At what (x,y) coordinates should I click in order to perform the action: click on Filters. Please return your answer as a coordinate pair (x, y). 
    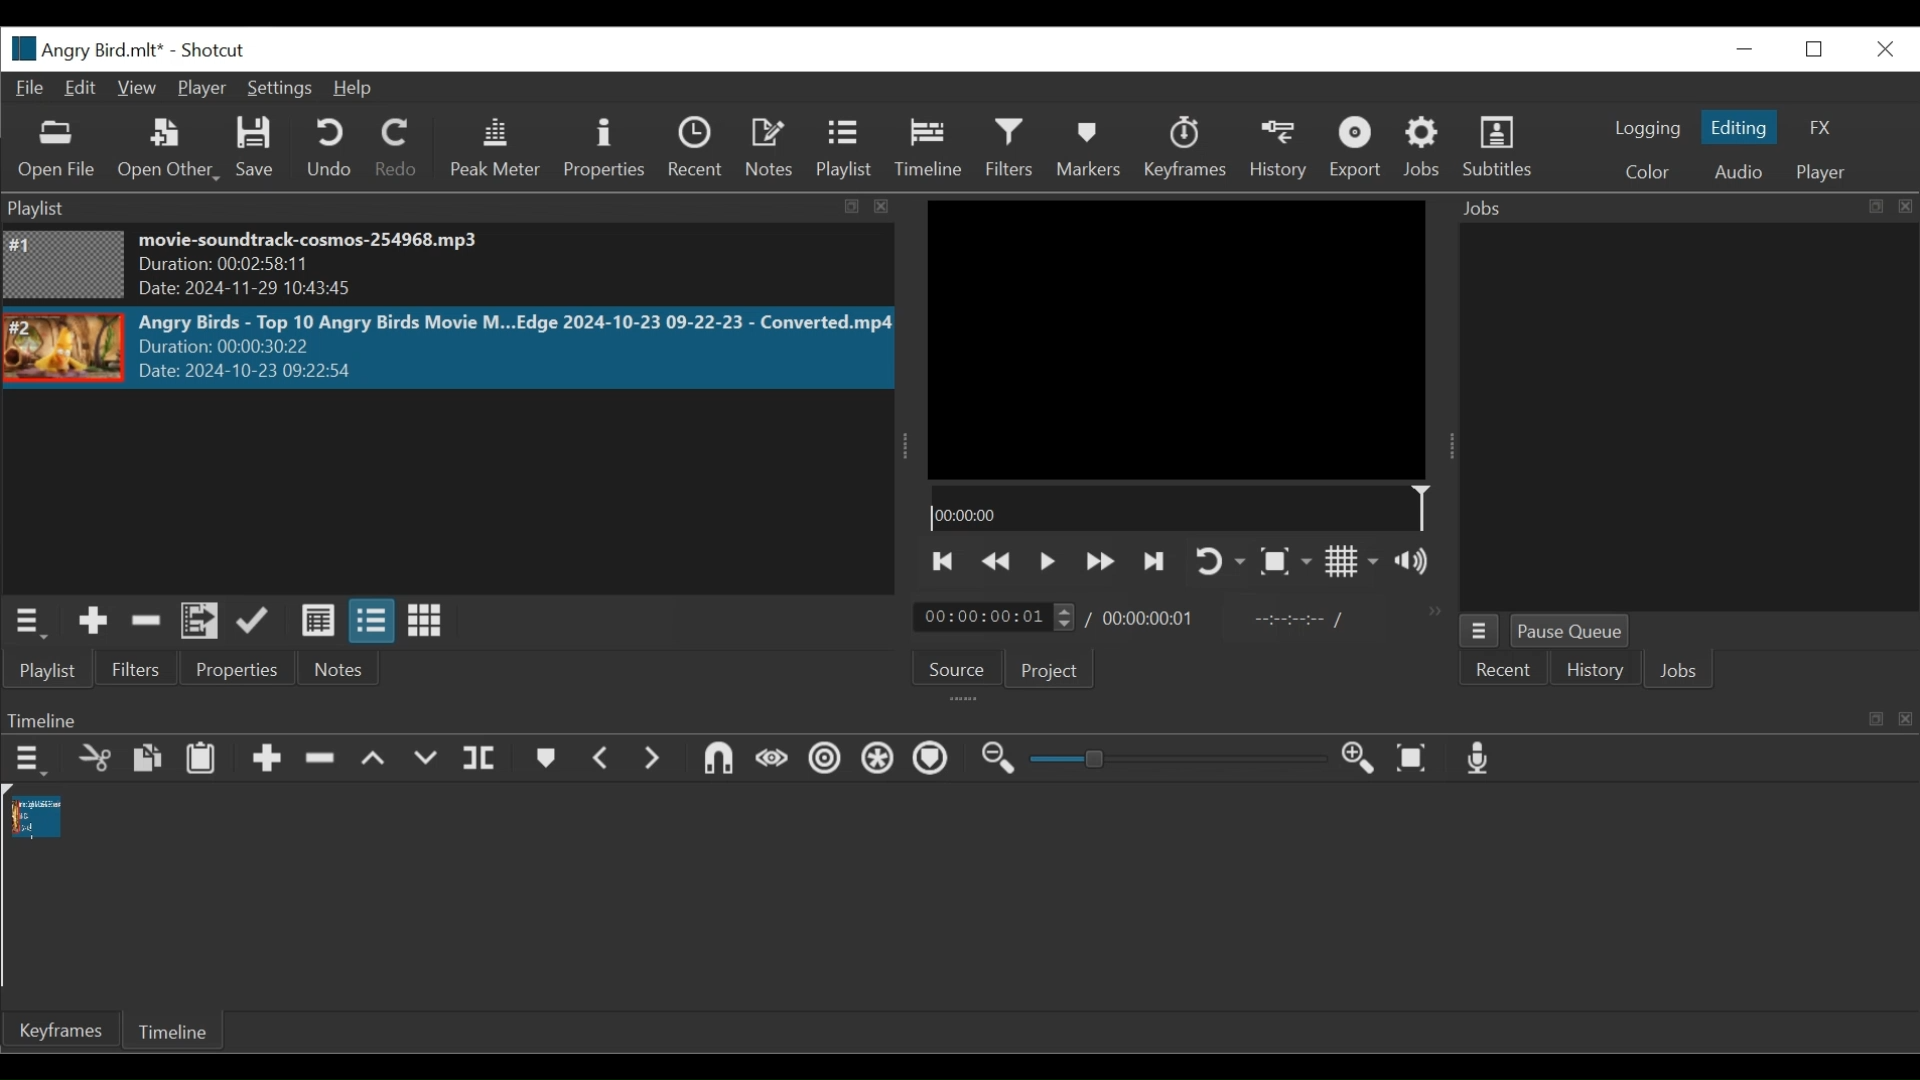
    Looking at the image, I should click on (1012, 150).